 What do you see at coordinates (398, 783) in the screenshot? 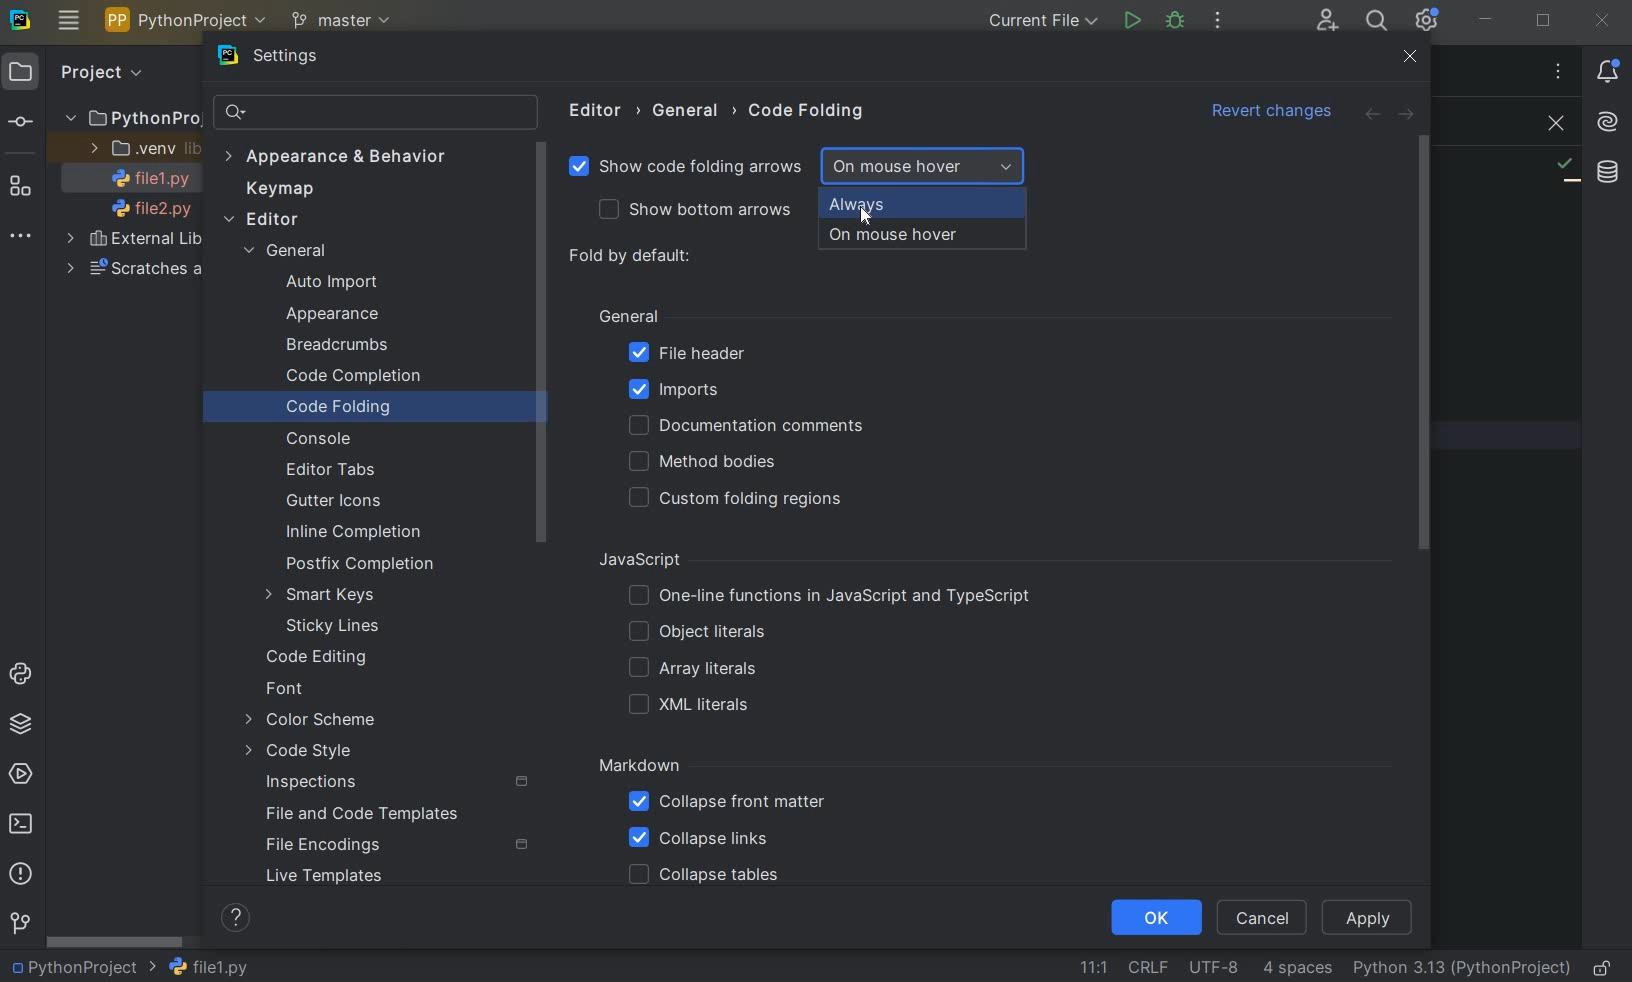
I see `INSPECTIONS` at bounding box center [398, 783].